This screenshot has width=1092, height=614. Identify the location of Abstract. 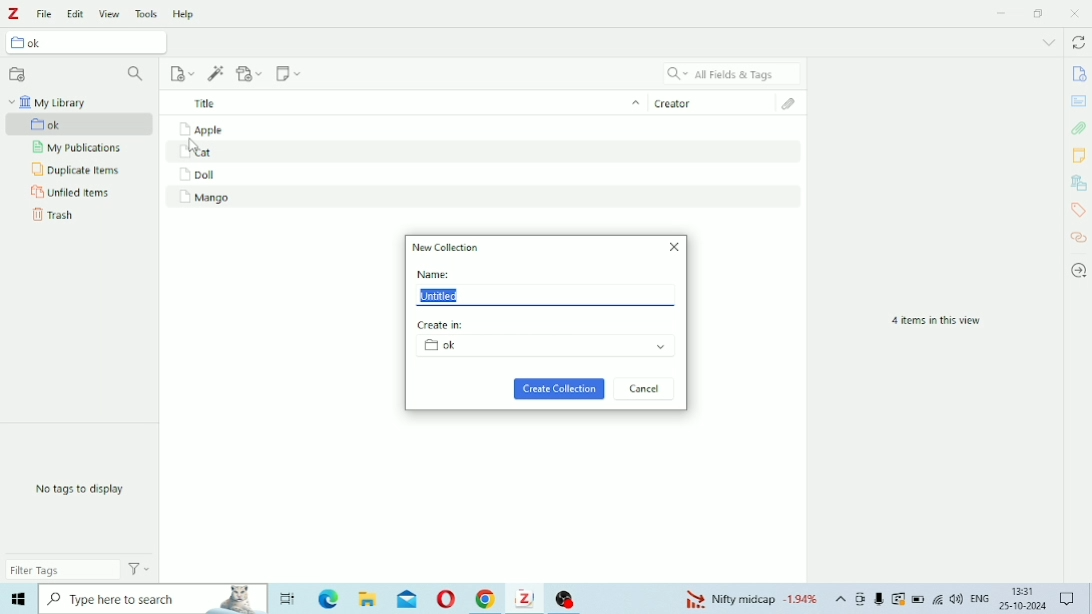
(1078, 101).